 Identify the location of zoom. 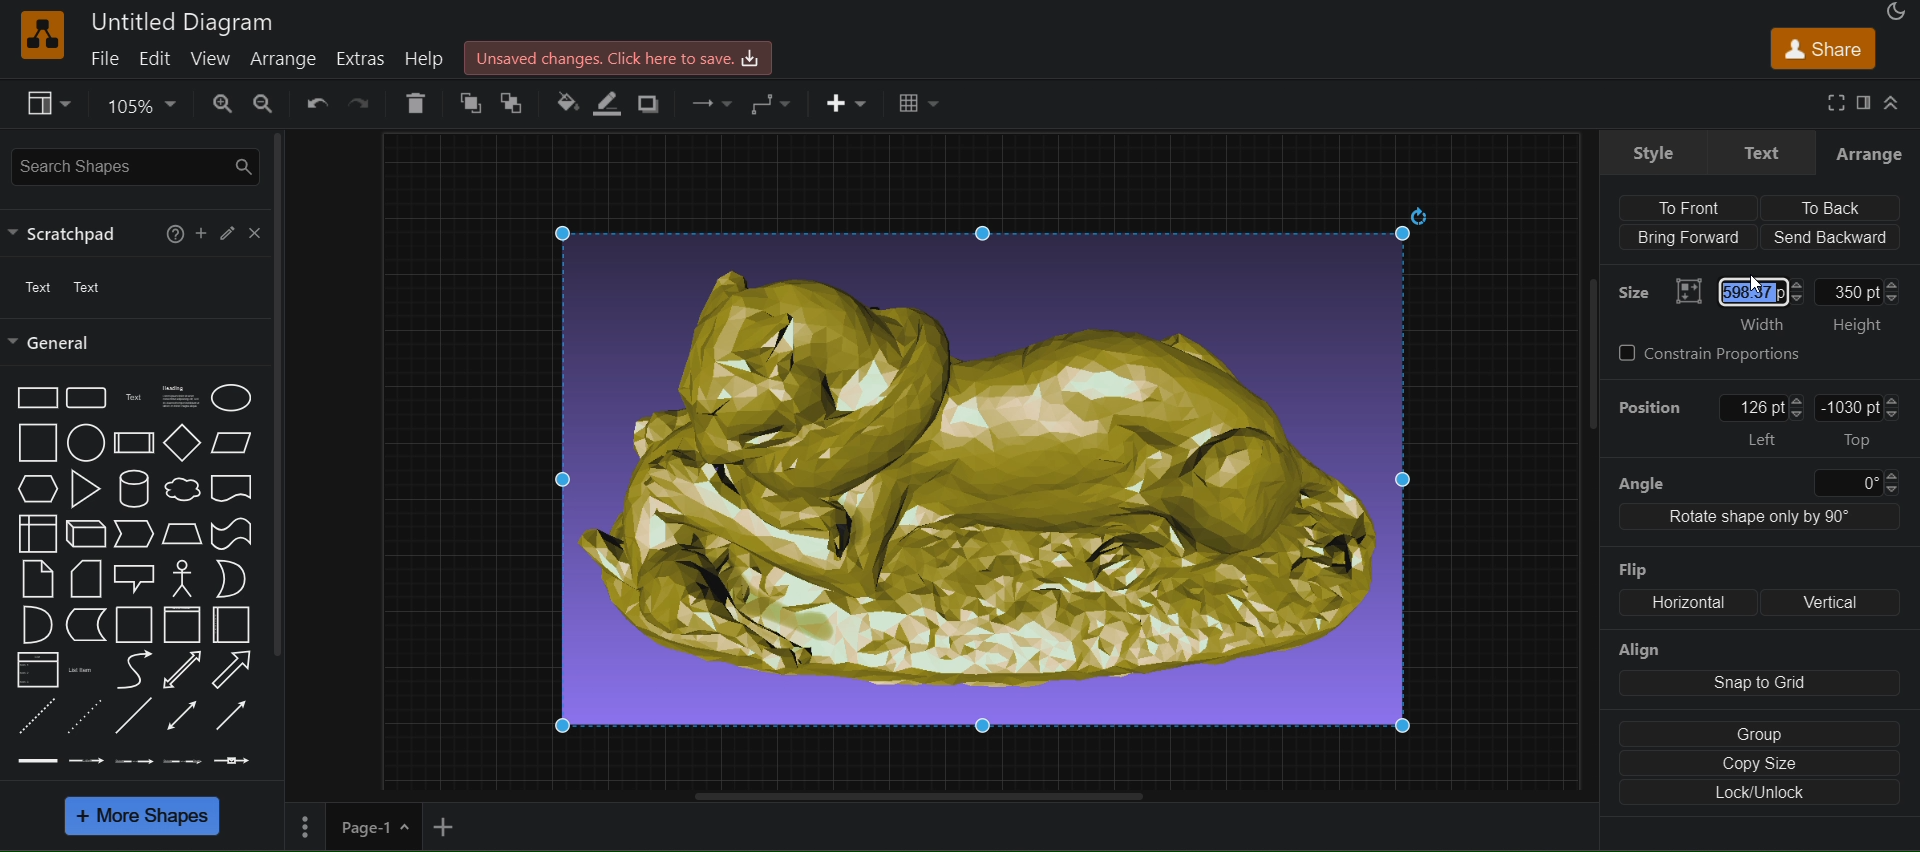
(136, 107).